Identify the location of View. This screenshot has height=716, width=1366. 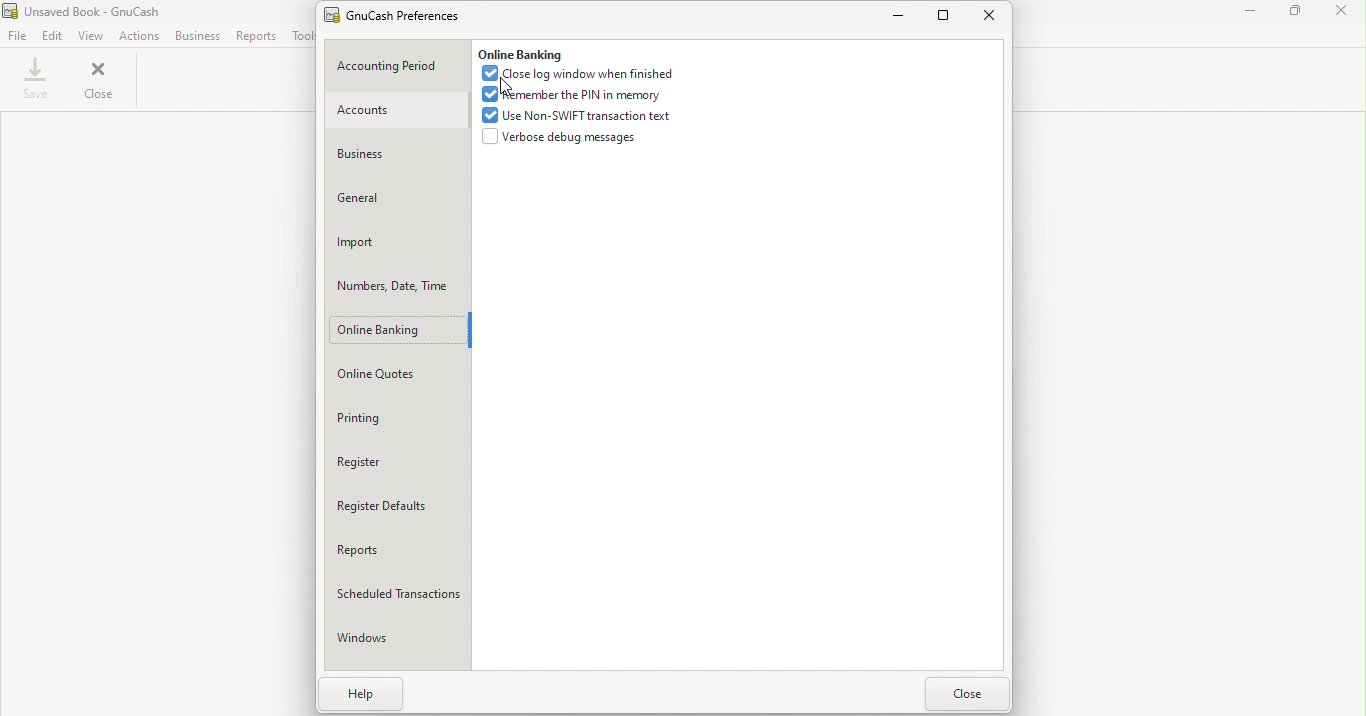
(89, 34).